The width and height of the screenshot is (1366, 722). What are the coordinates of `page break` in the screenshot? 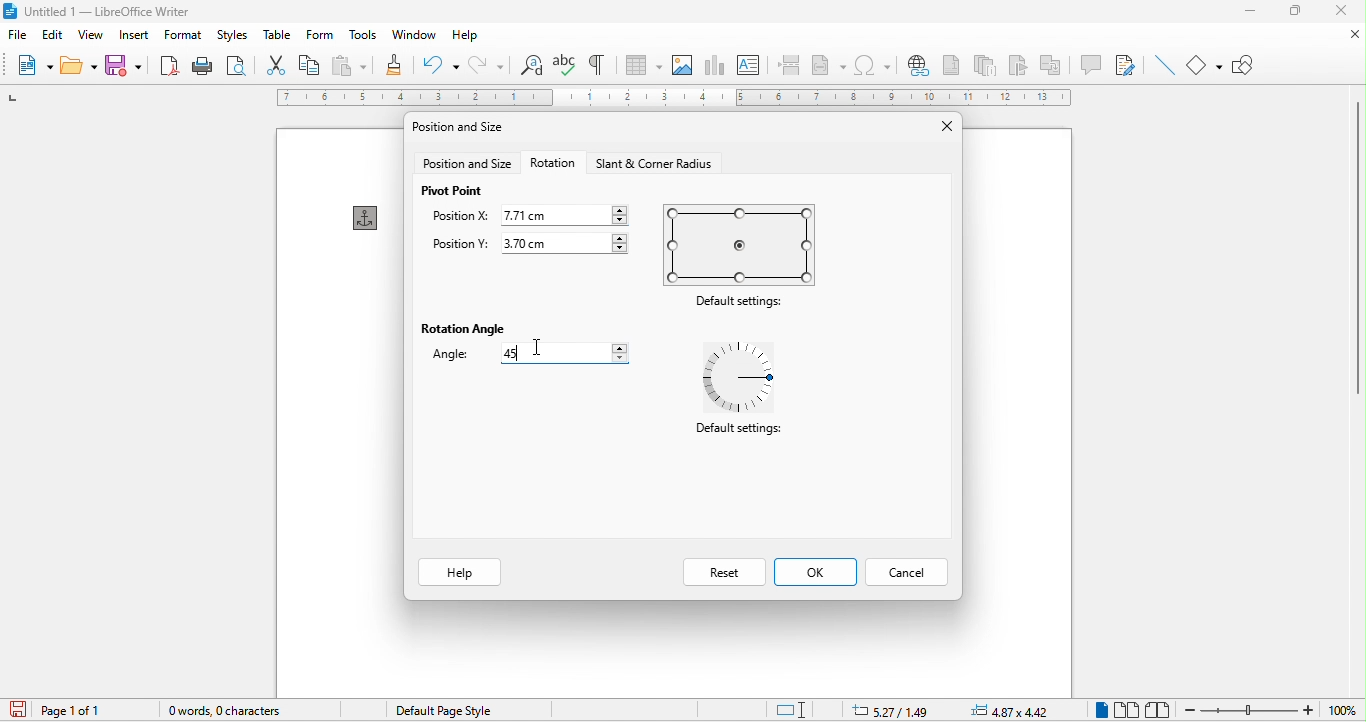 It's located at (787, 63).